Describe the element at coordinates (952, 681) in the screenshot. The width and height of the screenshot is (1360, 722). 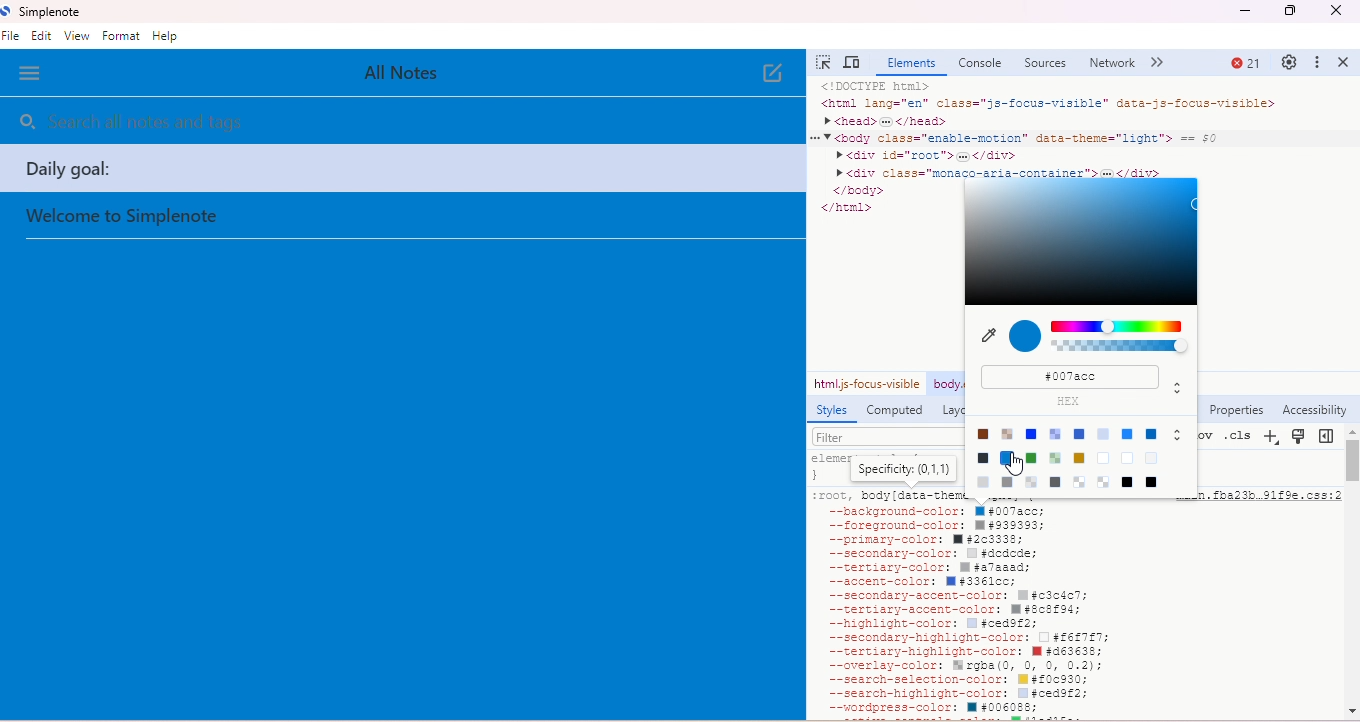
I see `search-selection-color` at that location.